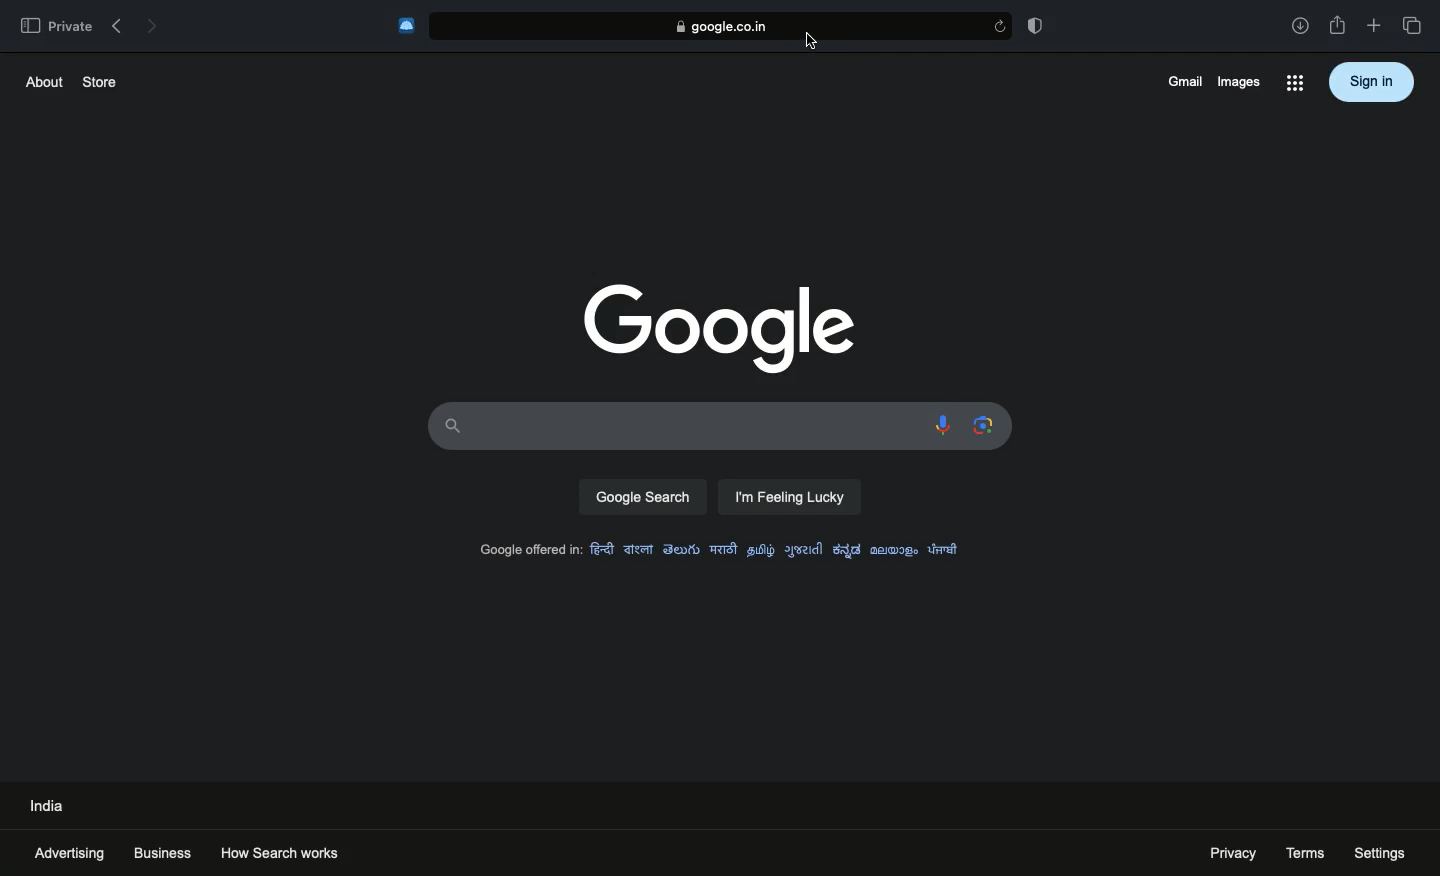  Describe the element at coordinates (55, 25) in the screenshot. I see `private` at that location.